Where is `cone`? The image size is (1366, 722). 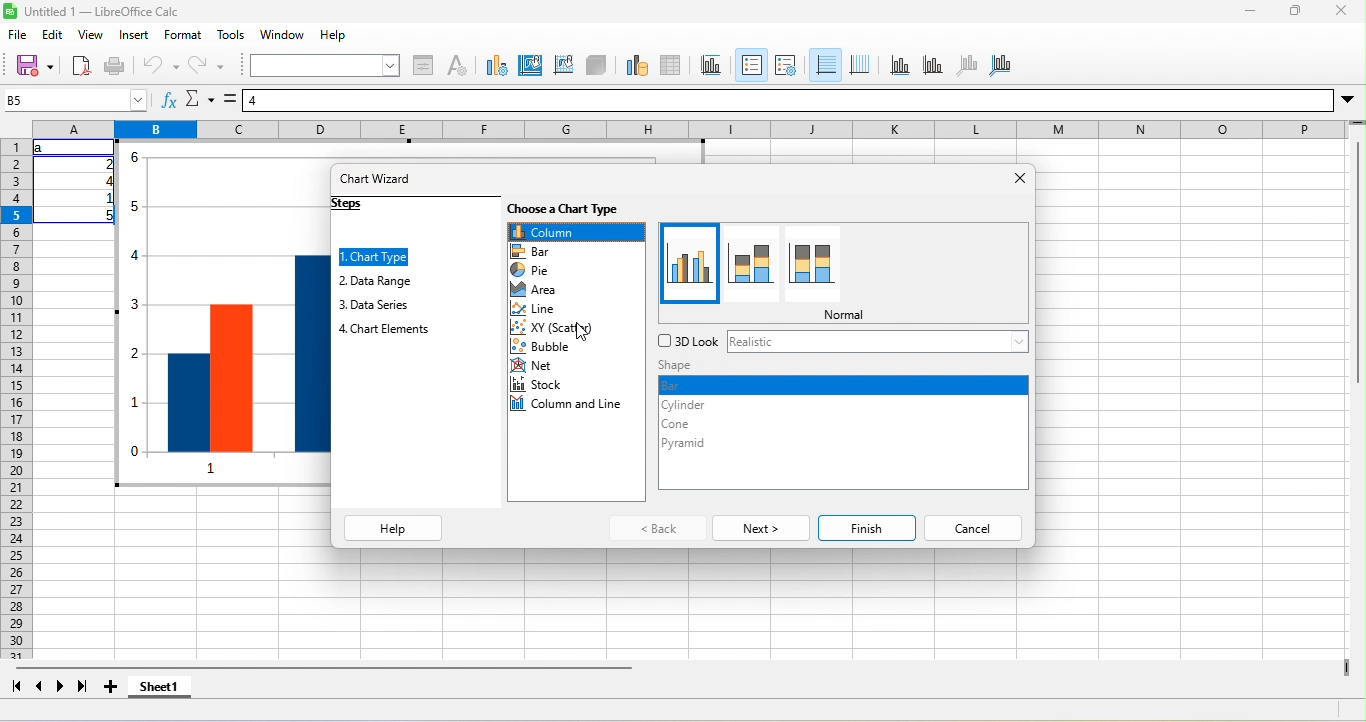
cone is located at coordinates (677, 424).